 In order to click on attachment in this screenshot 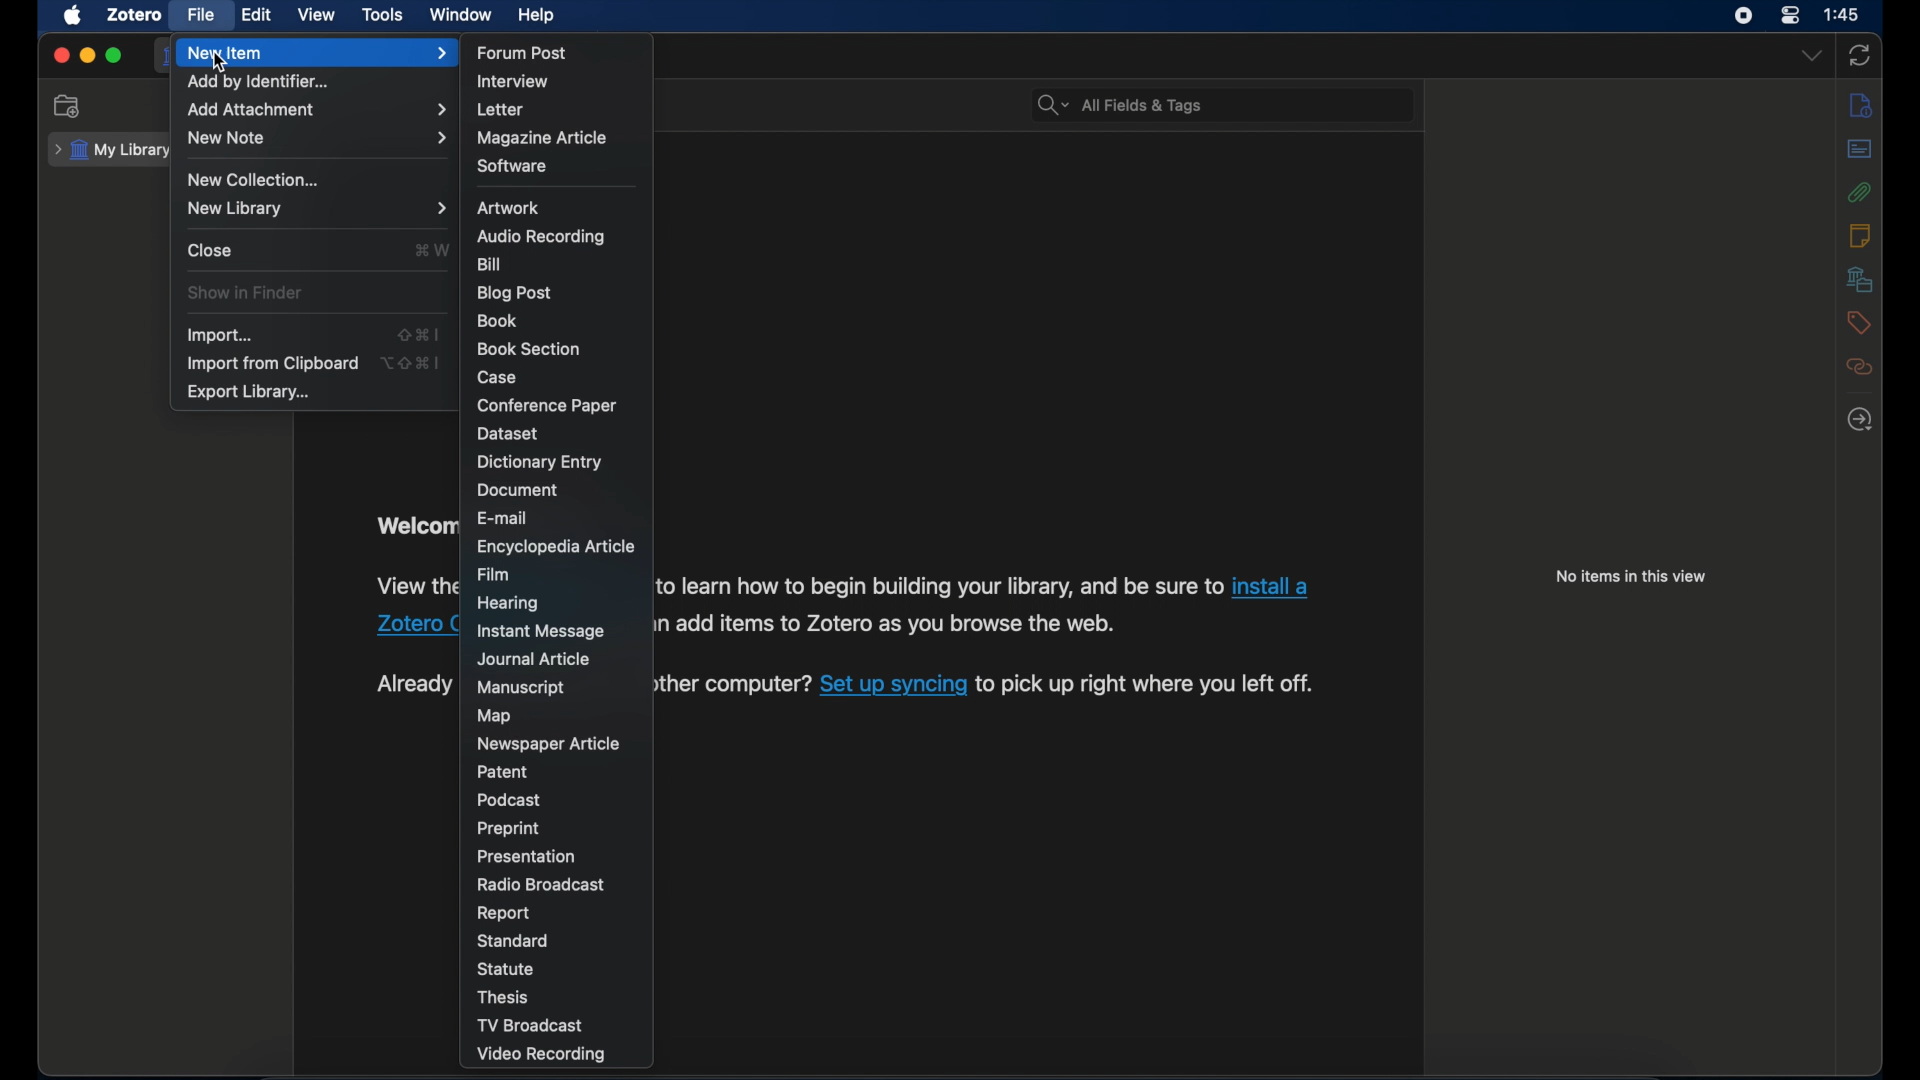, I will do `click(1860, 192)`.